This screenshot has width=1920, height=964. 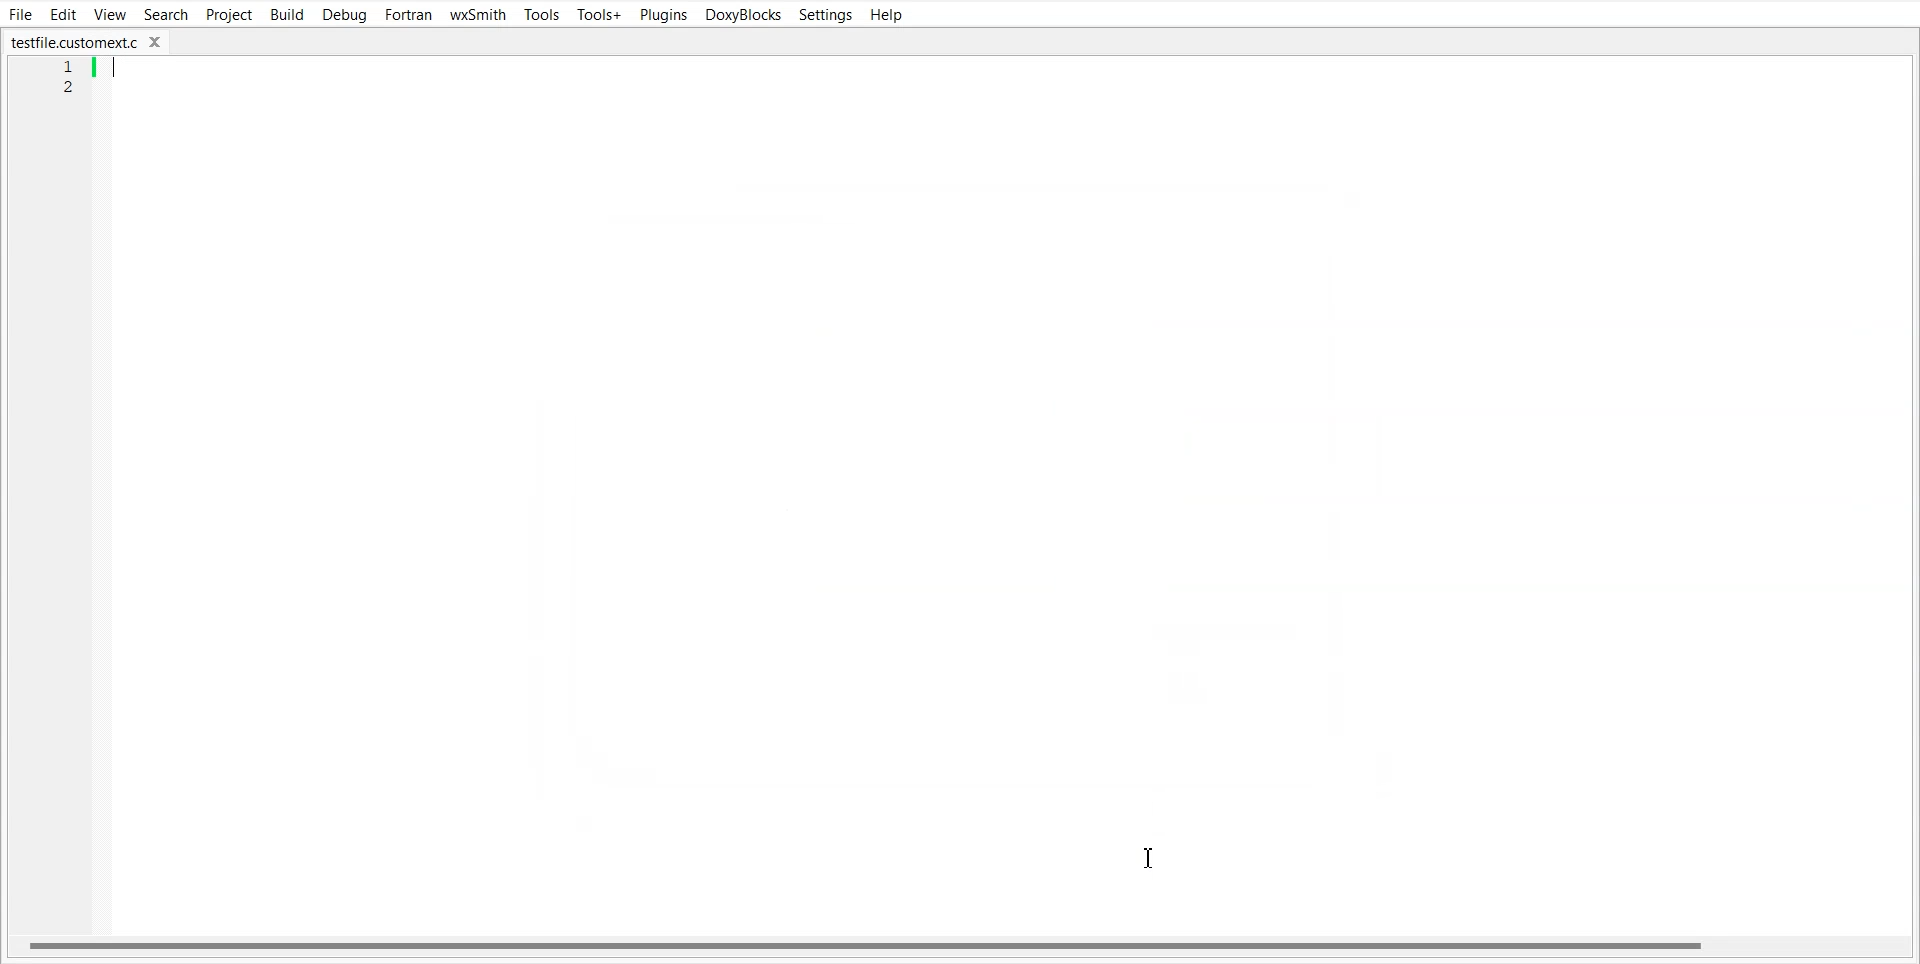 What do you see at coordinates (743, 14) in the screenshot?
I see `DoxyBlocks` at bounding box center [743, 14].